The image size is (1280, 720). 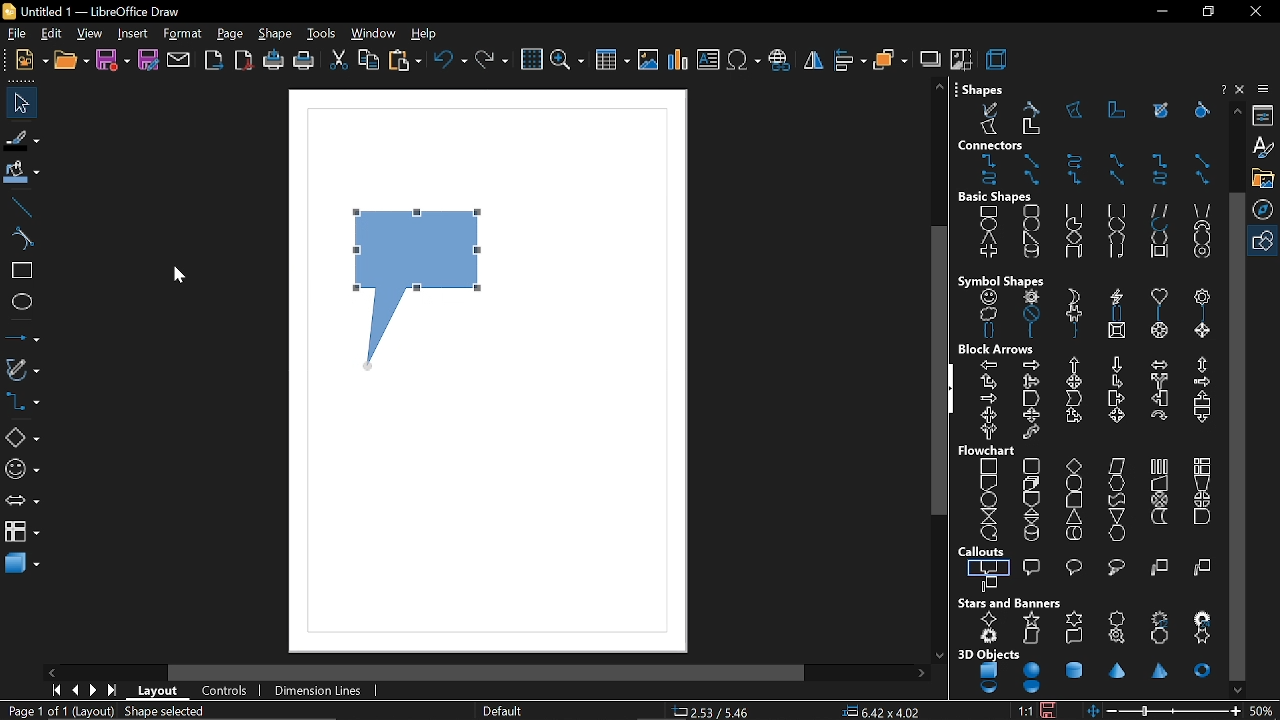 What do you see at coordinates (744, 61) in the screenshot?
I see `insert symbol` at bounding box center [744, 61].